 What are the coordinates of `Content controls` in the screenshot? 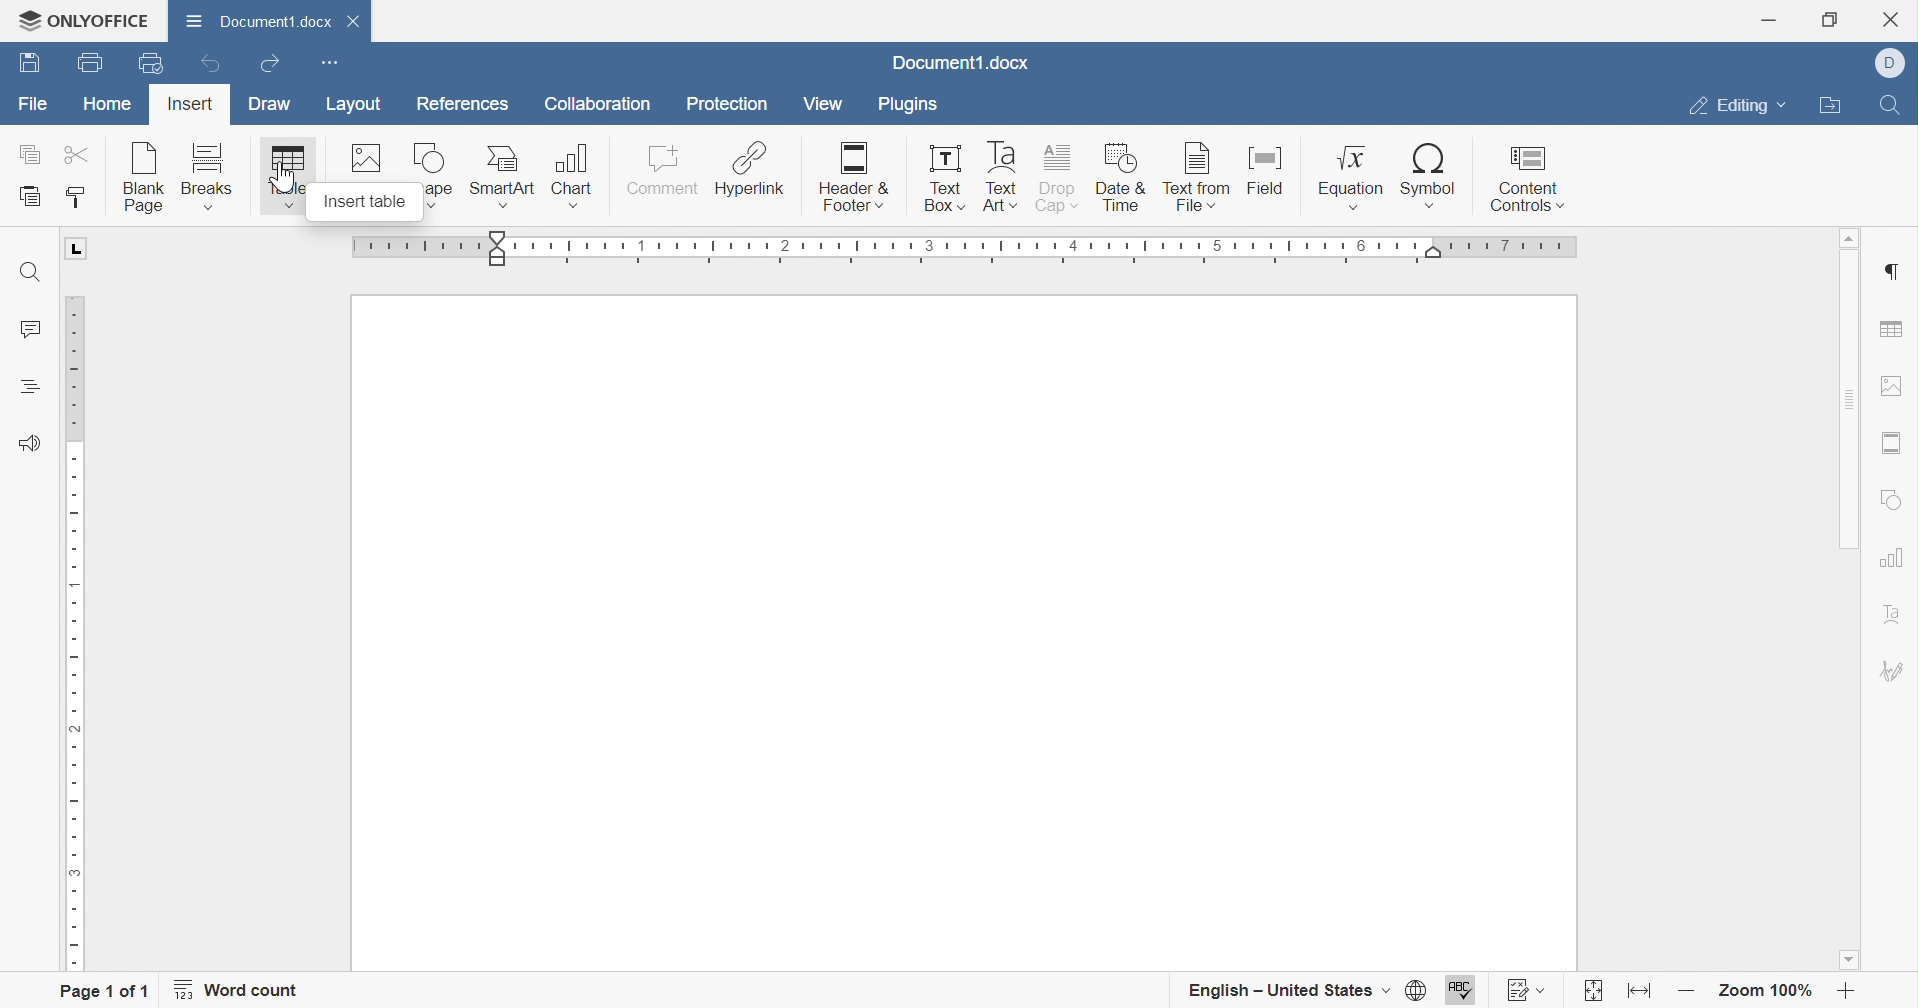 It's located at (1529, 179).